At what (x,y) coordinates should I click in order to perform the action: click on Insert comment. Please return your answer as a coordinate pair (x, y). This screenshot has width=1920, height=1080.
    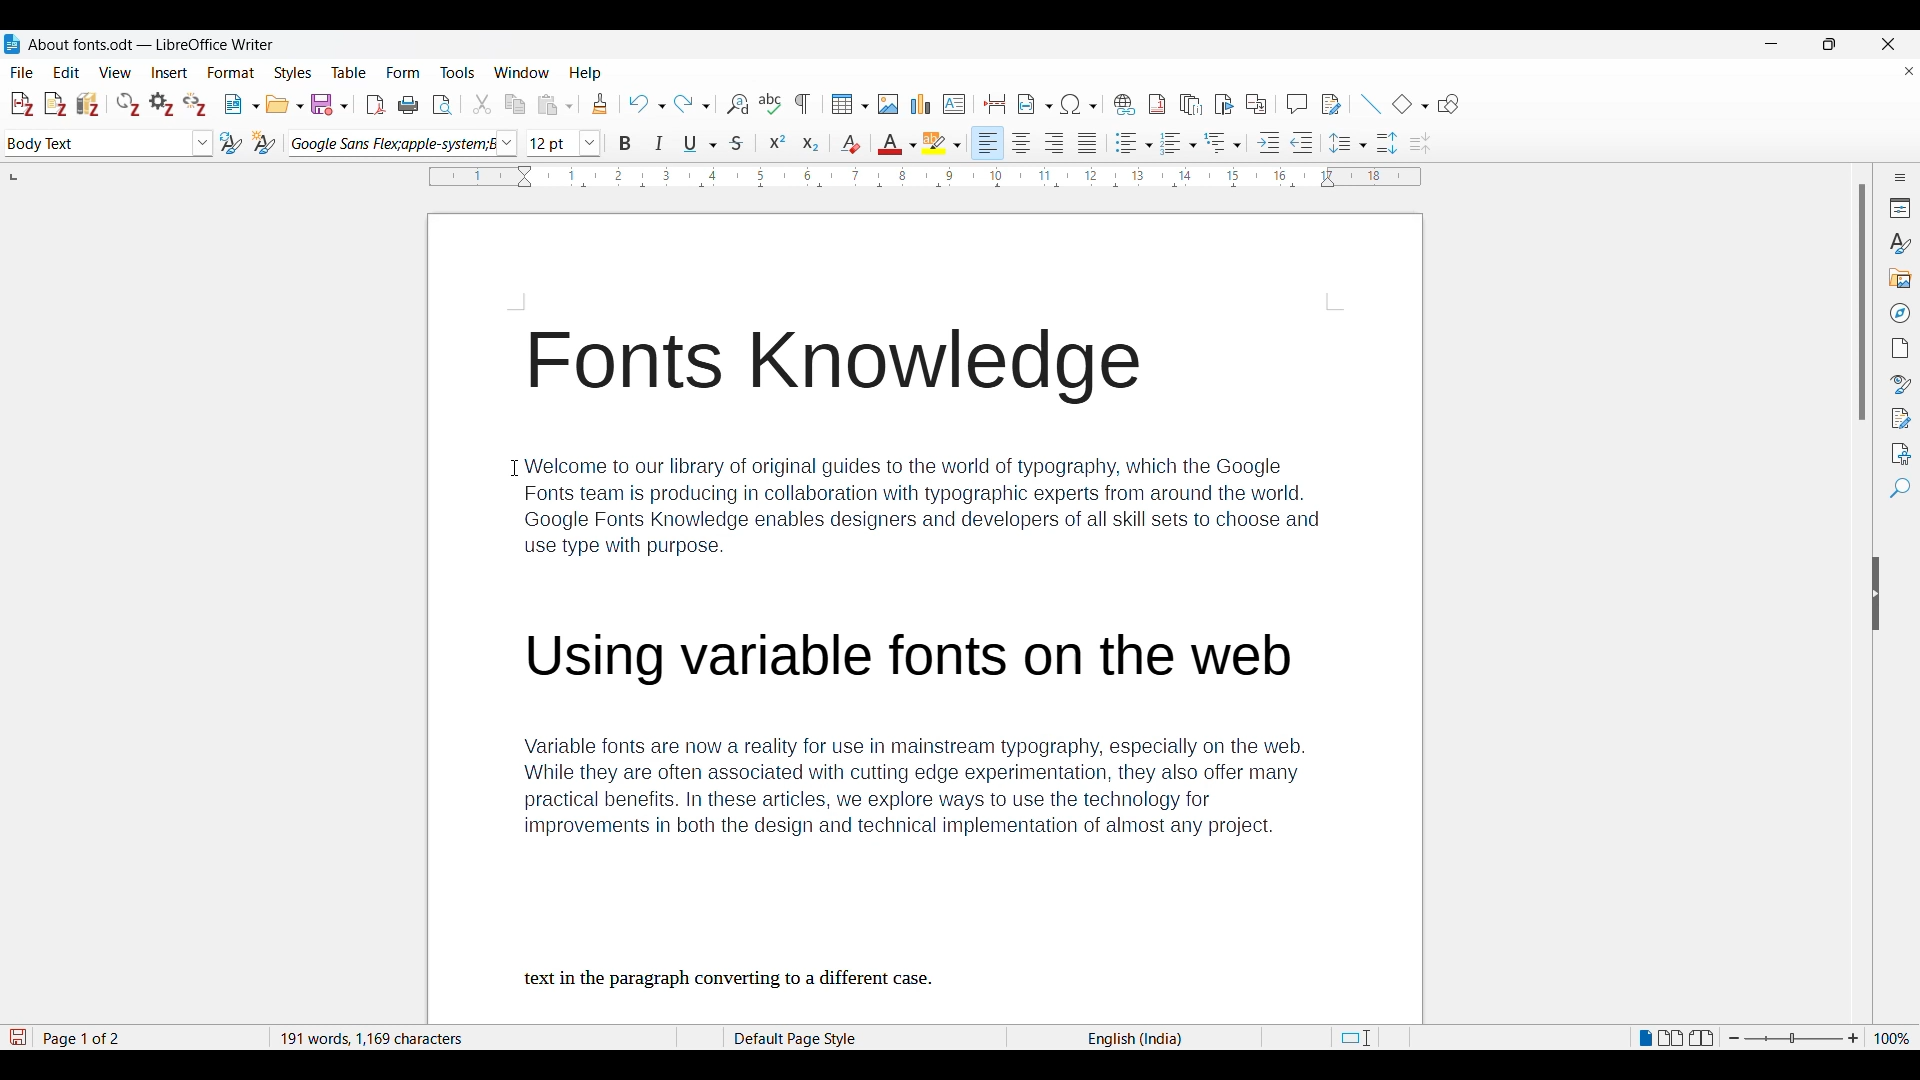
    Looking at the image, I should click on (1297, 104).